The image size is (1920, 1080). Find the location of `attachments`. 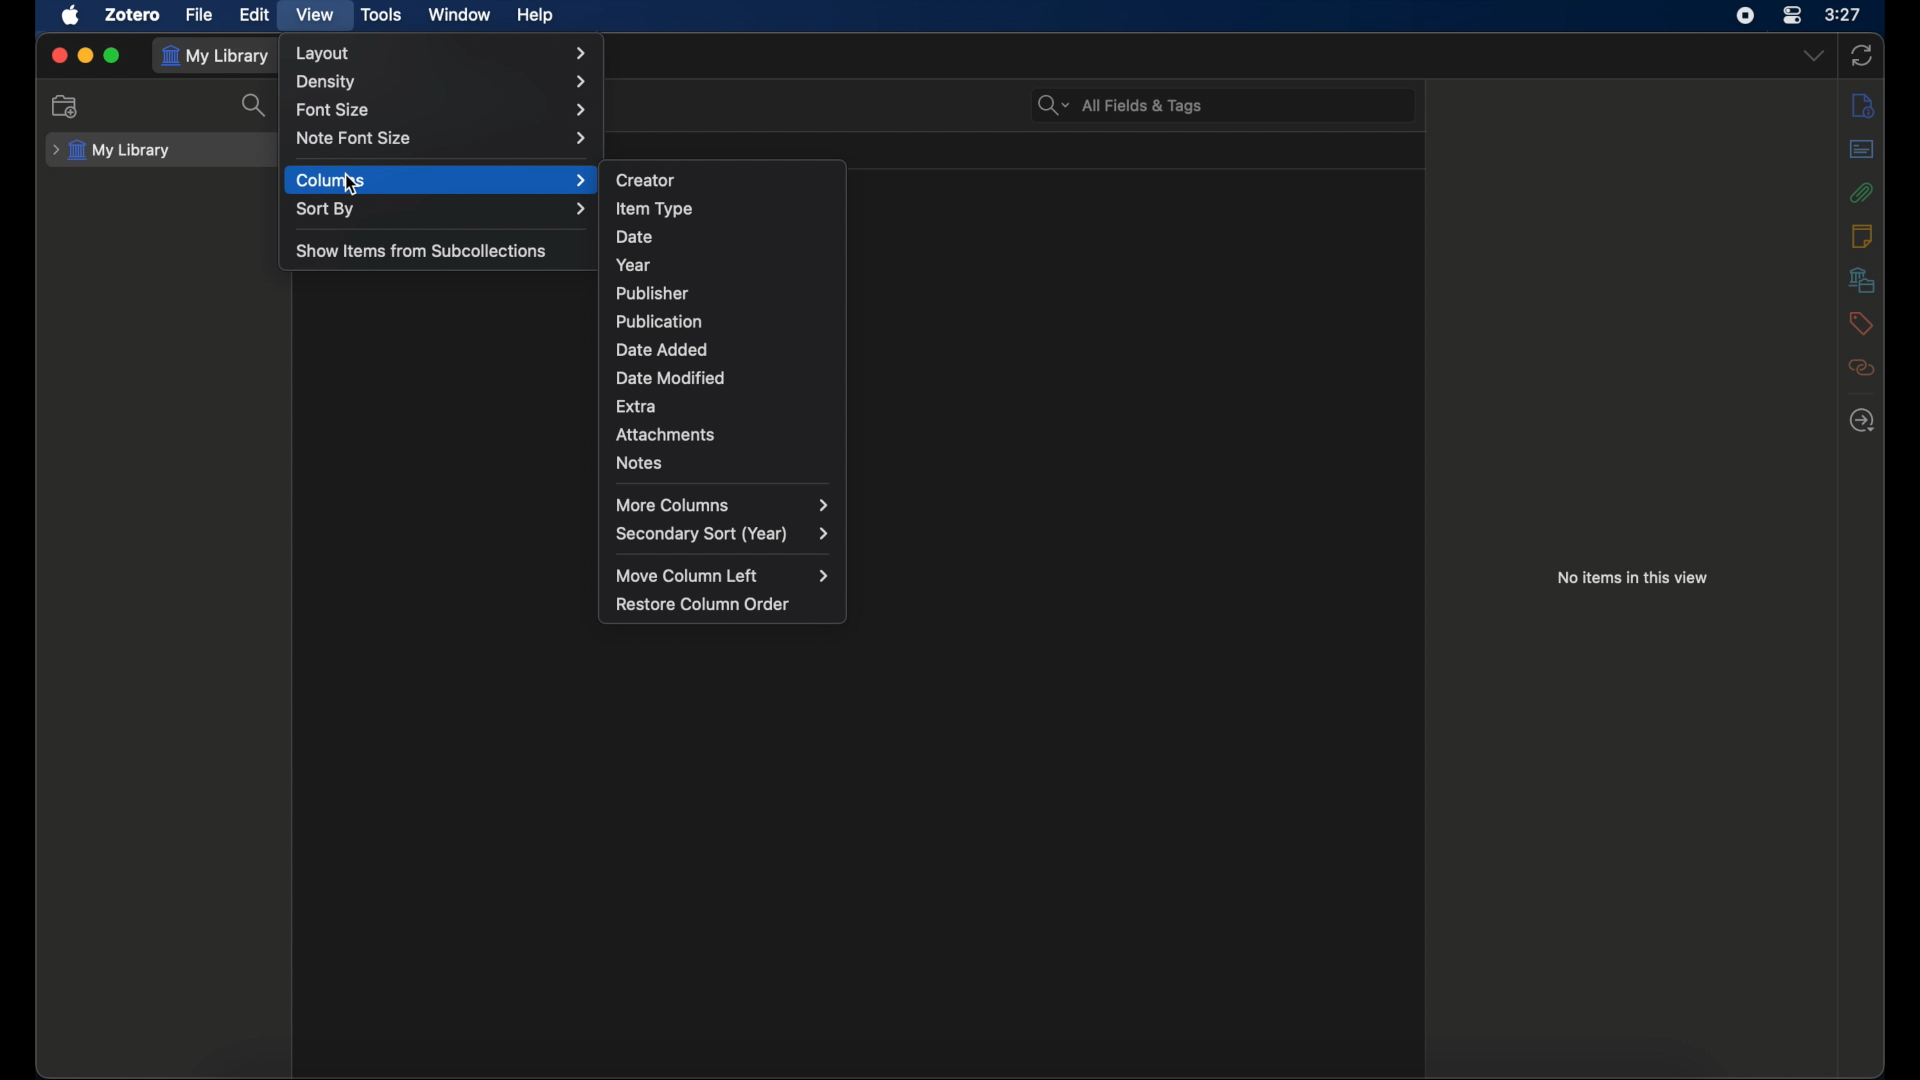

attachments is located at coordinates (666, 433).